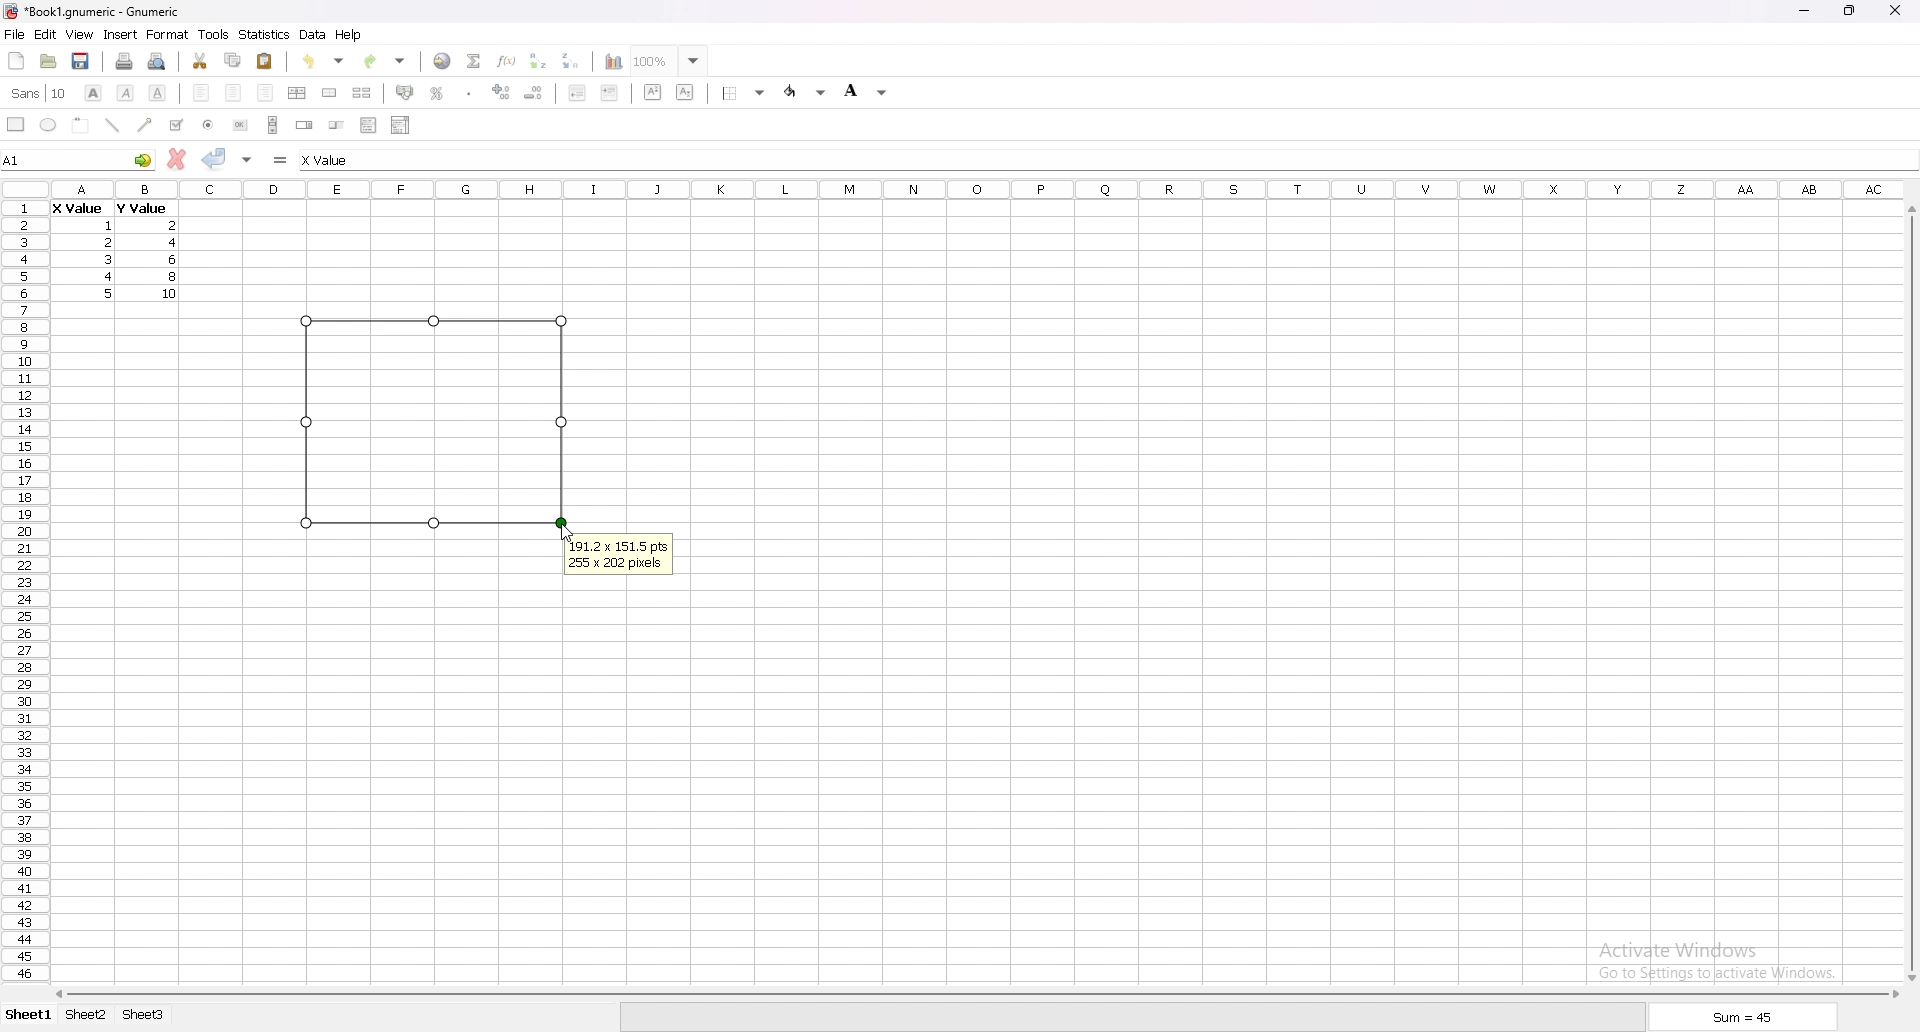  I want to click on copy, so click(233, 60).